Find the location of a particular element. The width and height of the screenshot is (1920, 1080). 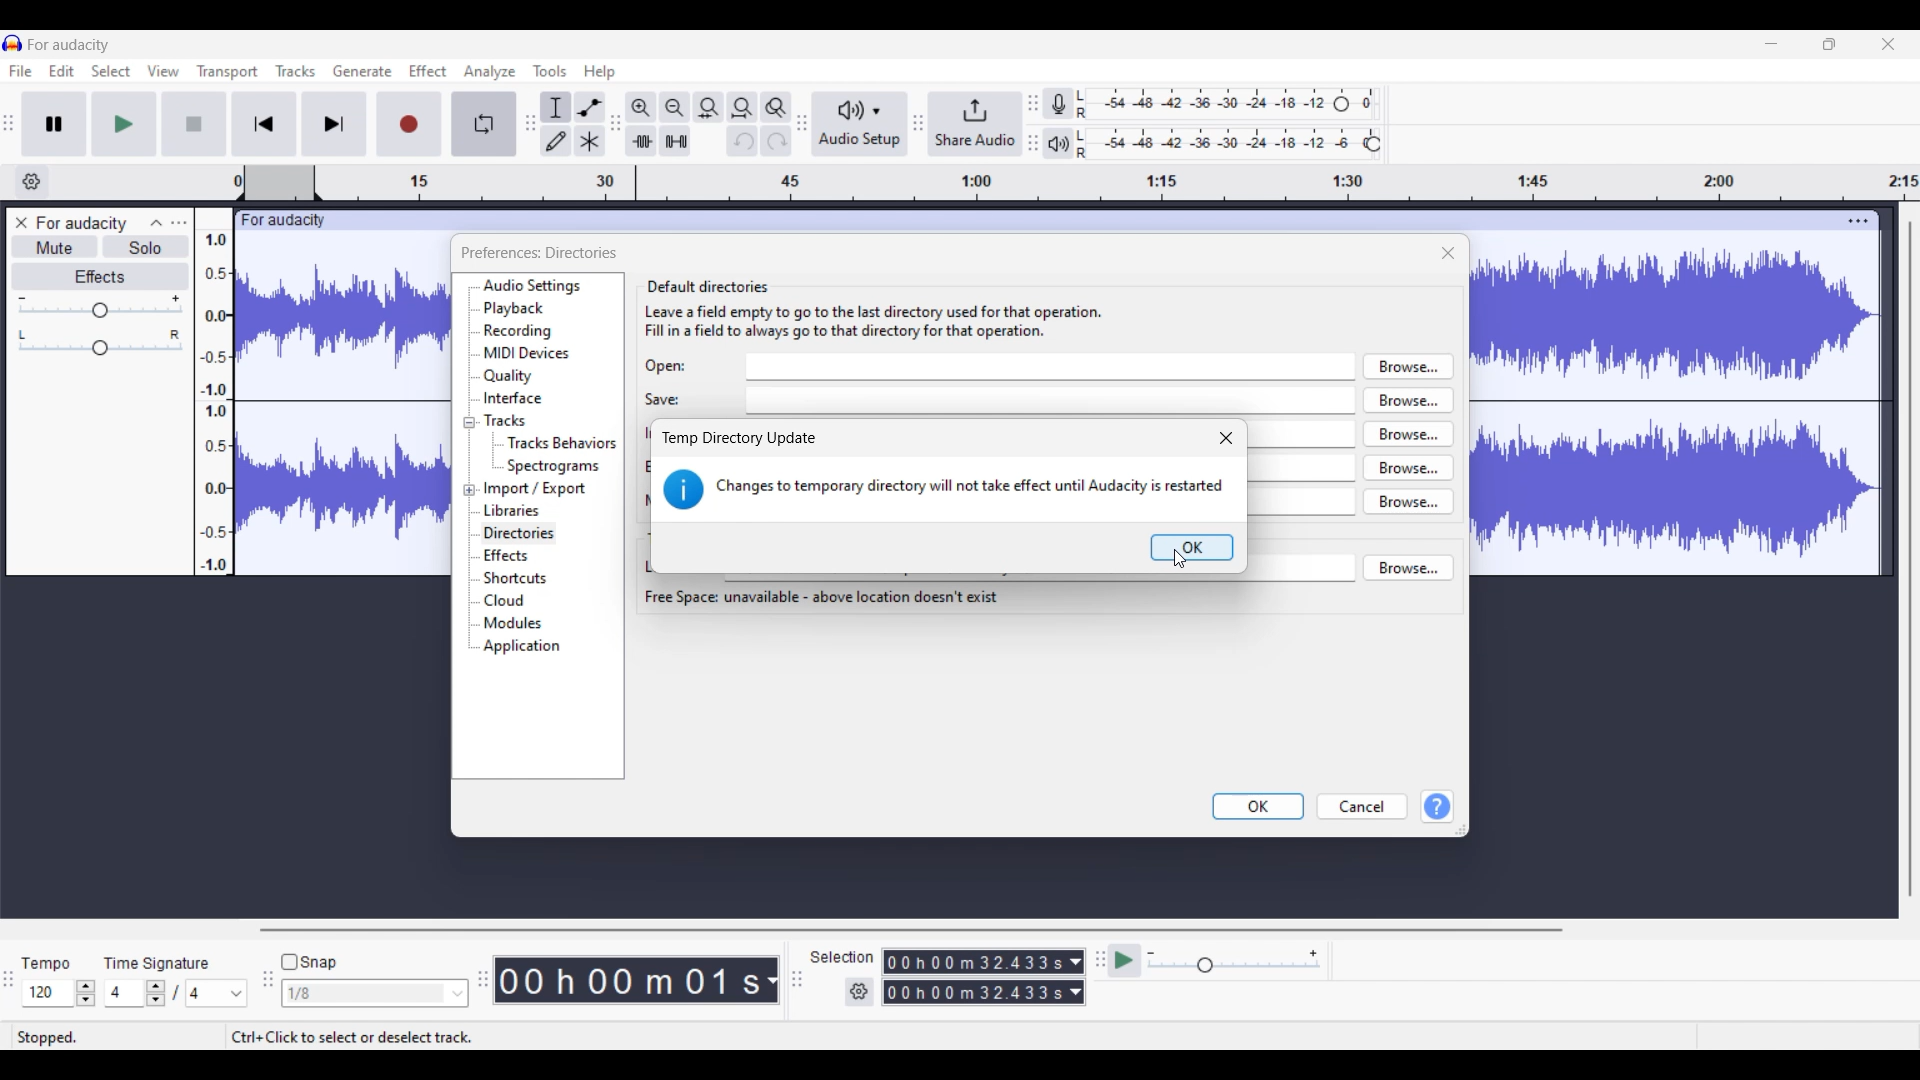

OK is located at coordinates (1260, 807).